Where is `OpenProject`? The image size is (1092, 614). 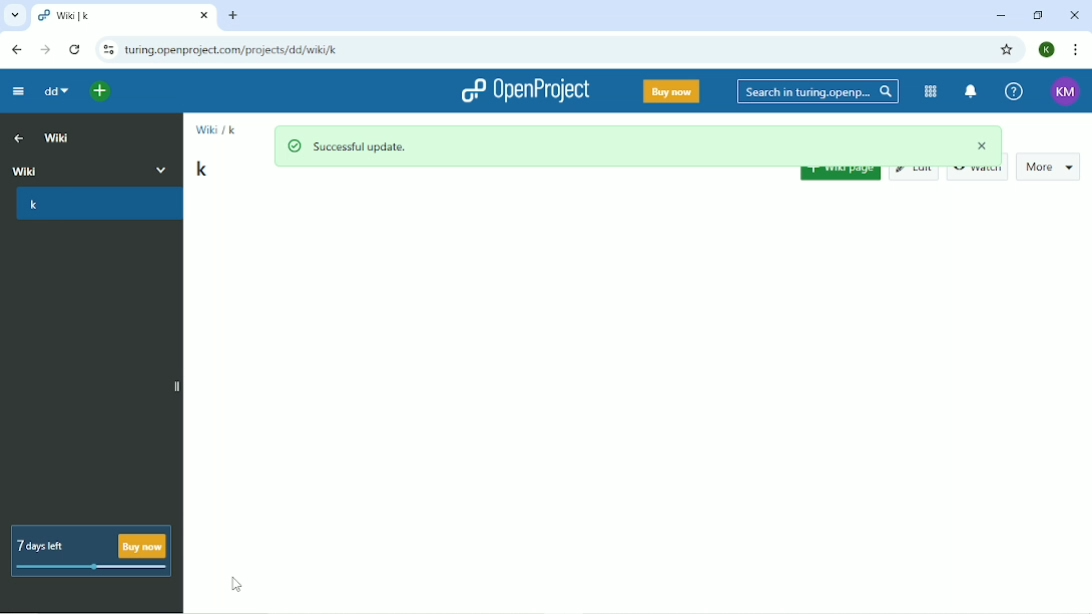
OpenProject is located at coordinates (523, 92).